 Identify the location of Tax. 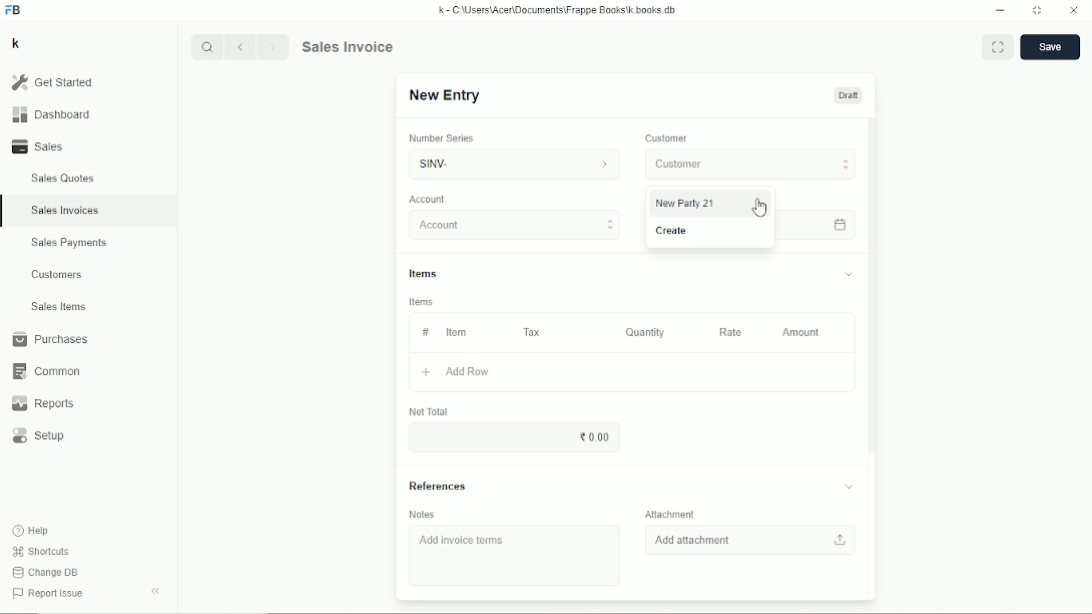
(534, 332).